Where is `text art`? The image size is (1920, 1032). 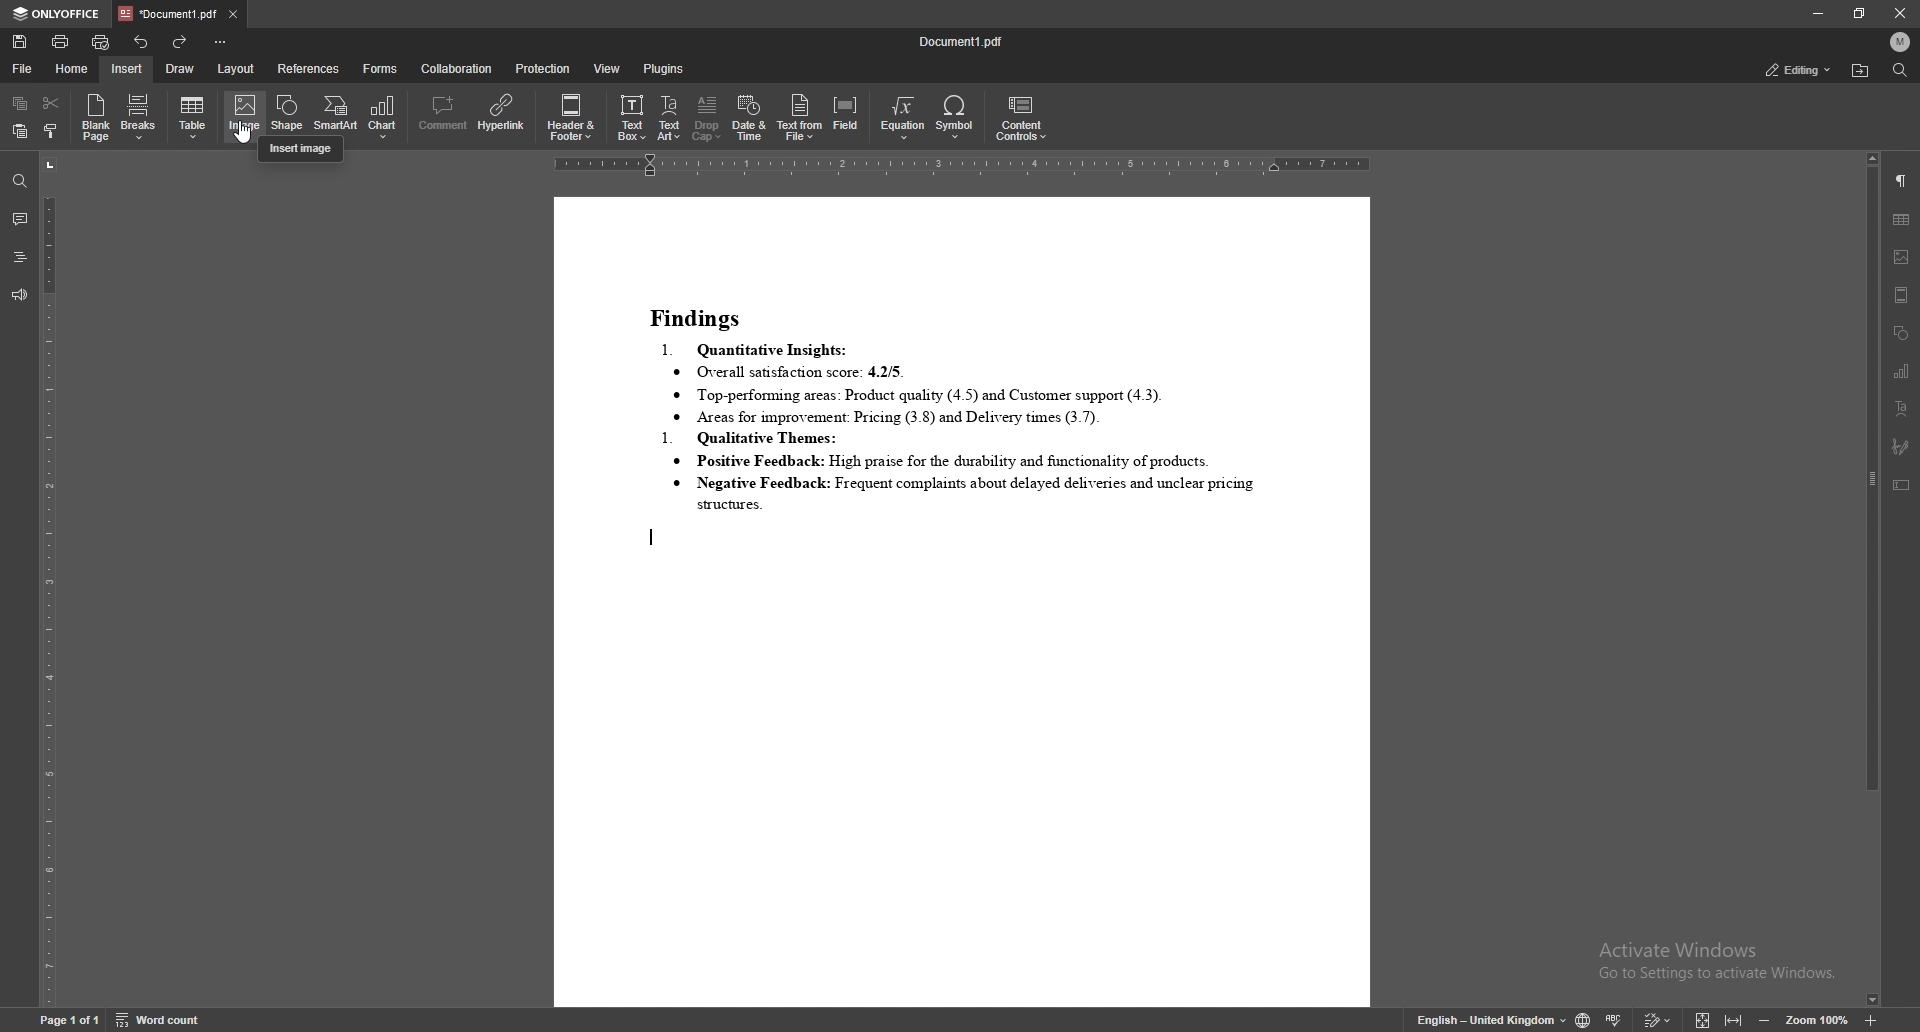
text art is located at coordinates (670, 119).